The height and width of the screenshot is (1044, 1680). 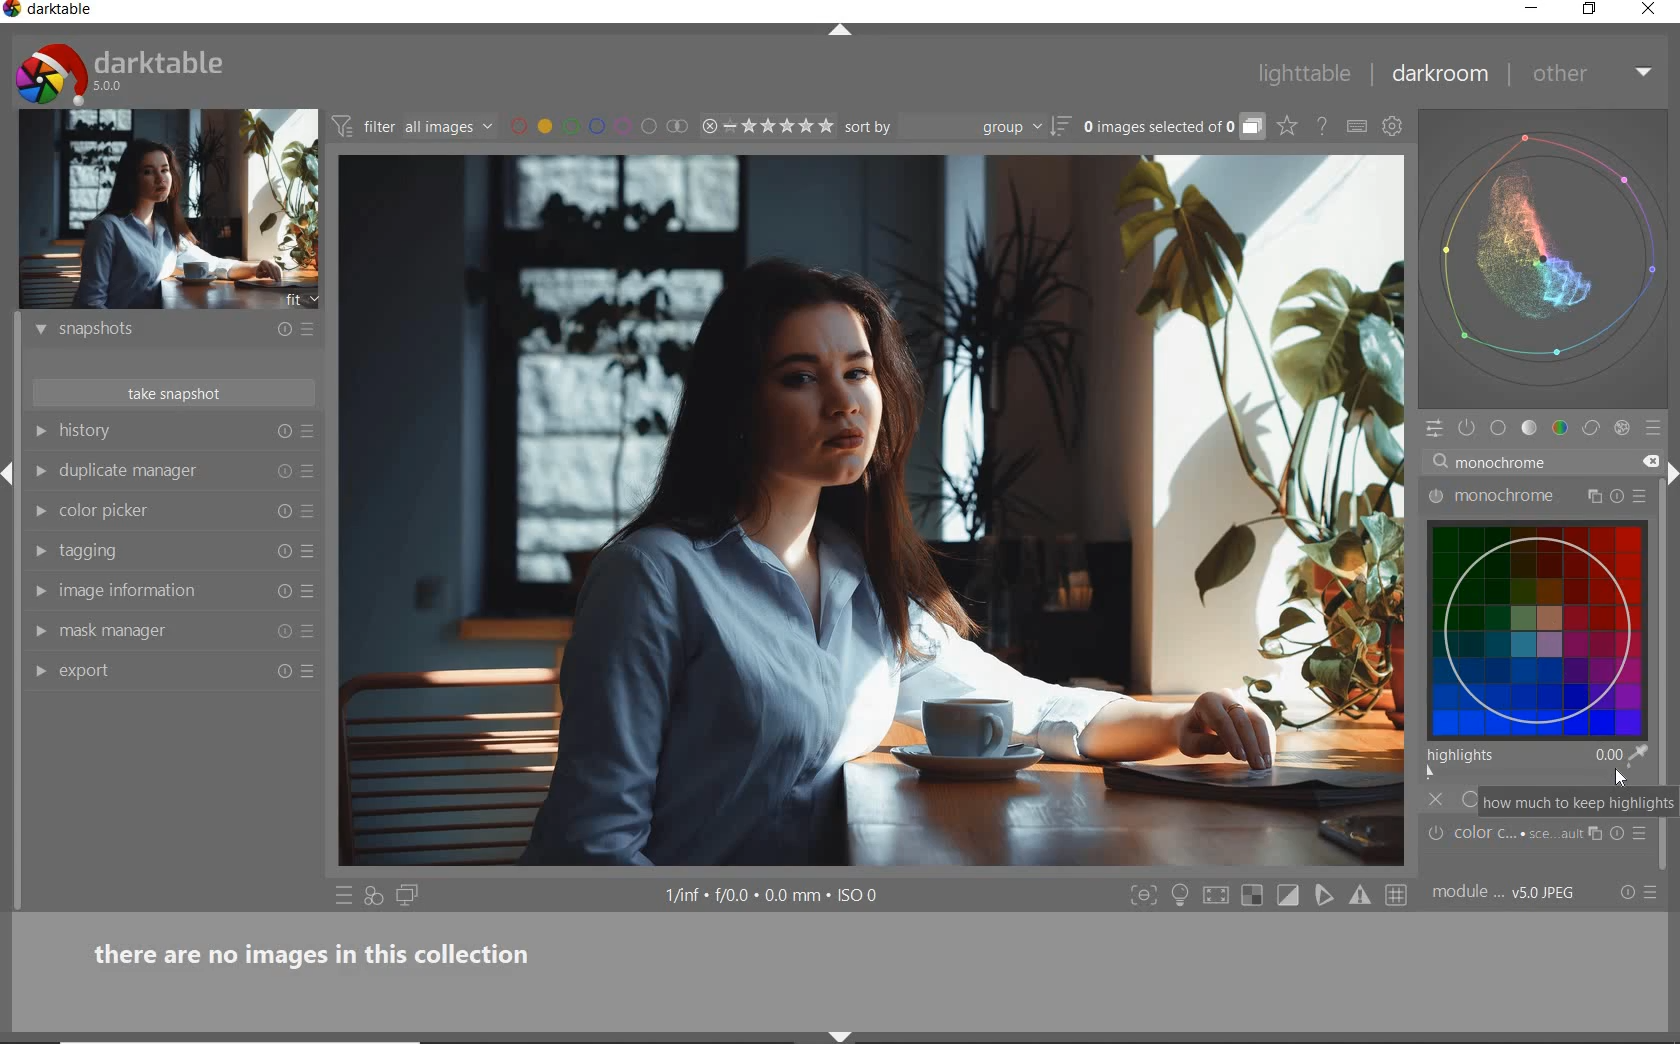 I want to click on presets, so click(x=1641, y=831).